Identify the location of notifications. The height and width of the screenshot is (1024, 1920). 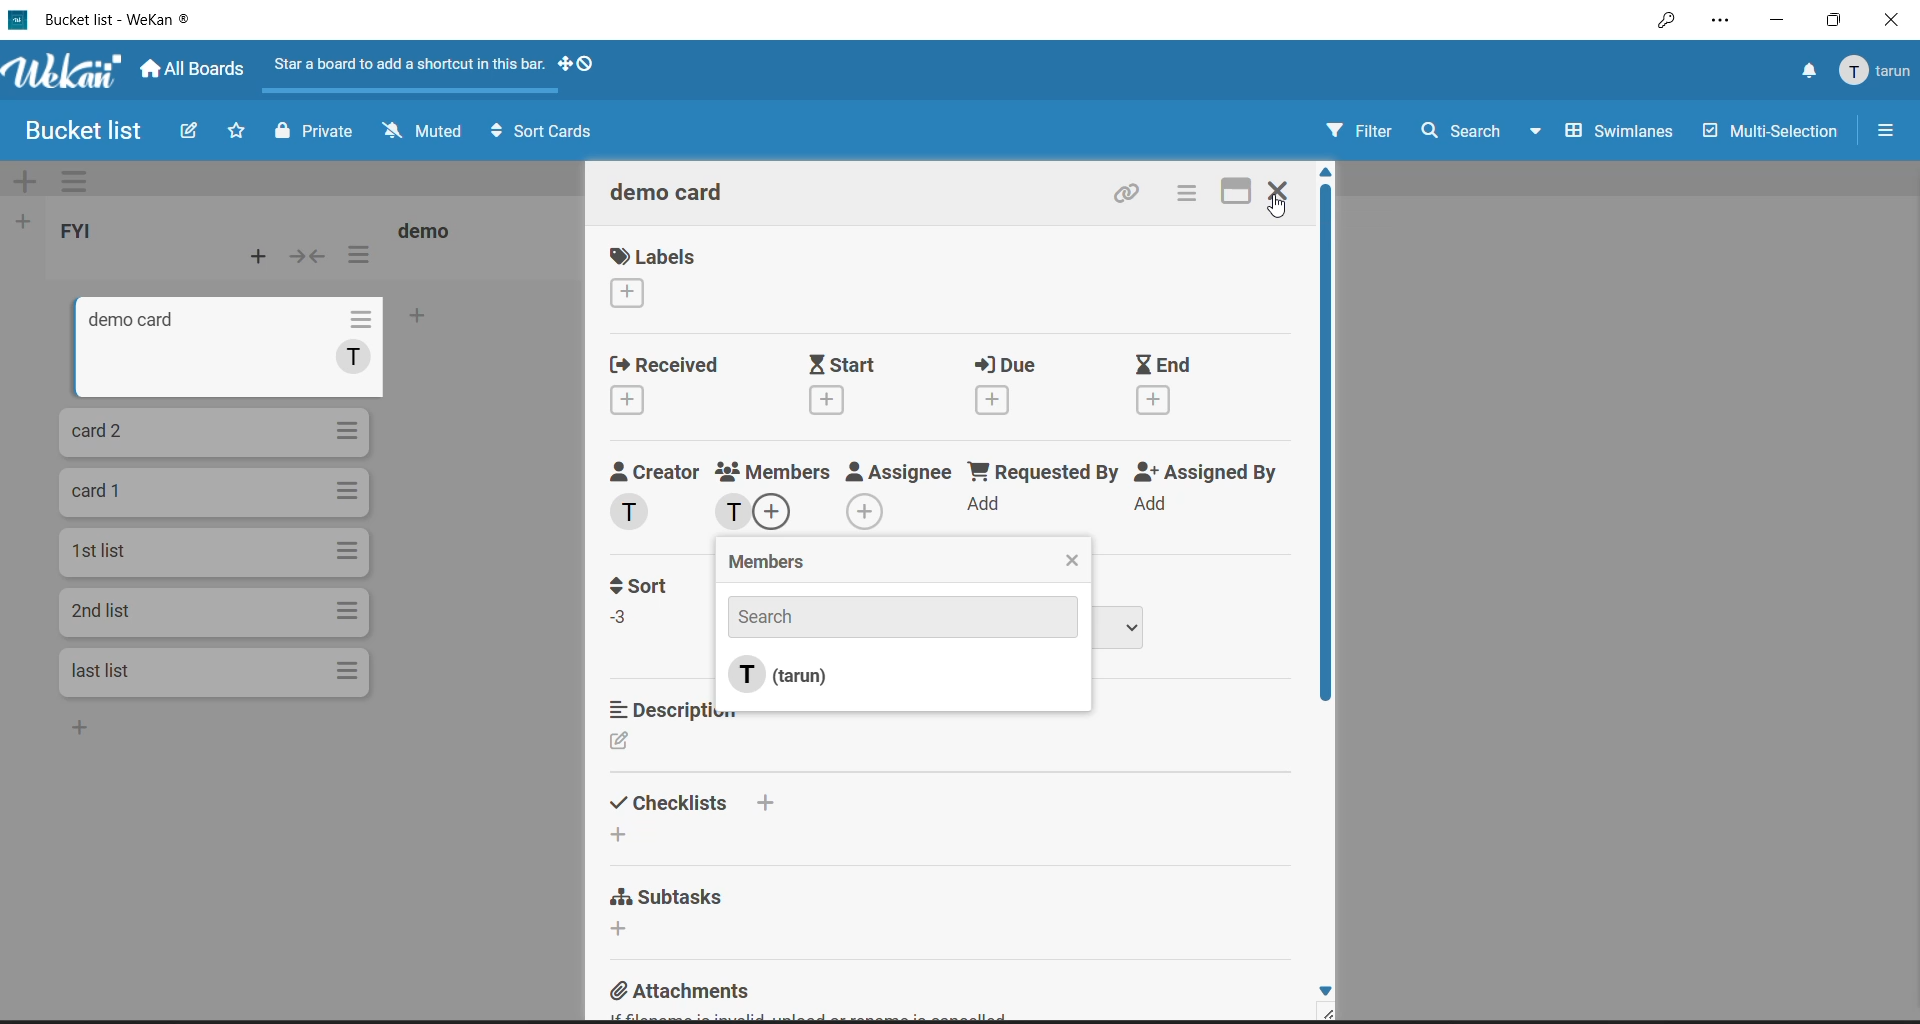
(1804, 71).